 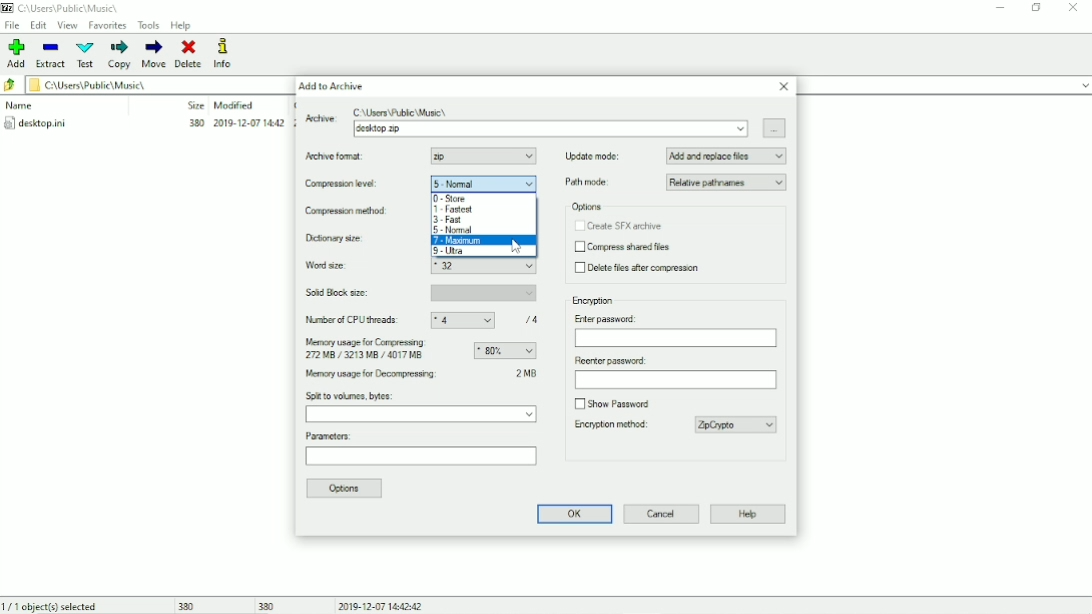 I want to click on Options, so click(x=346, y=489).